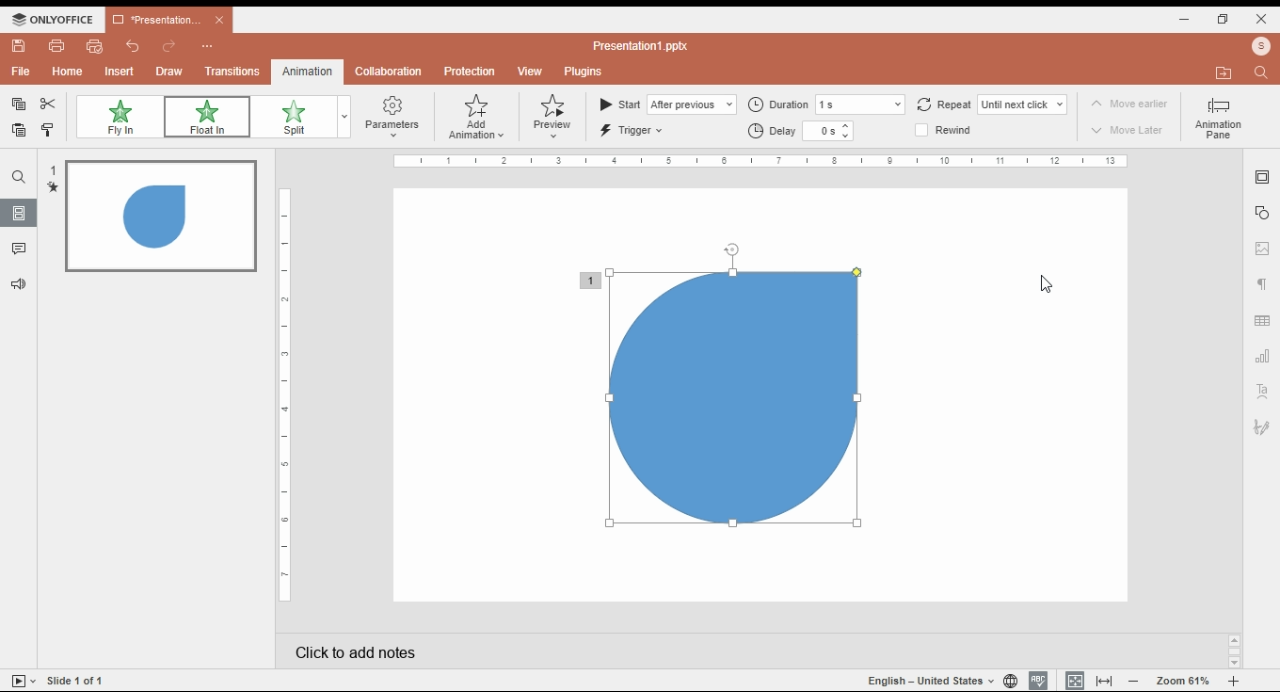 The height and width of the screenshot is (692, 1280). Describe the element at coordinates (169, 71) in the screenshot. I see `draw` at that location.